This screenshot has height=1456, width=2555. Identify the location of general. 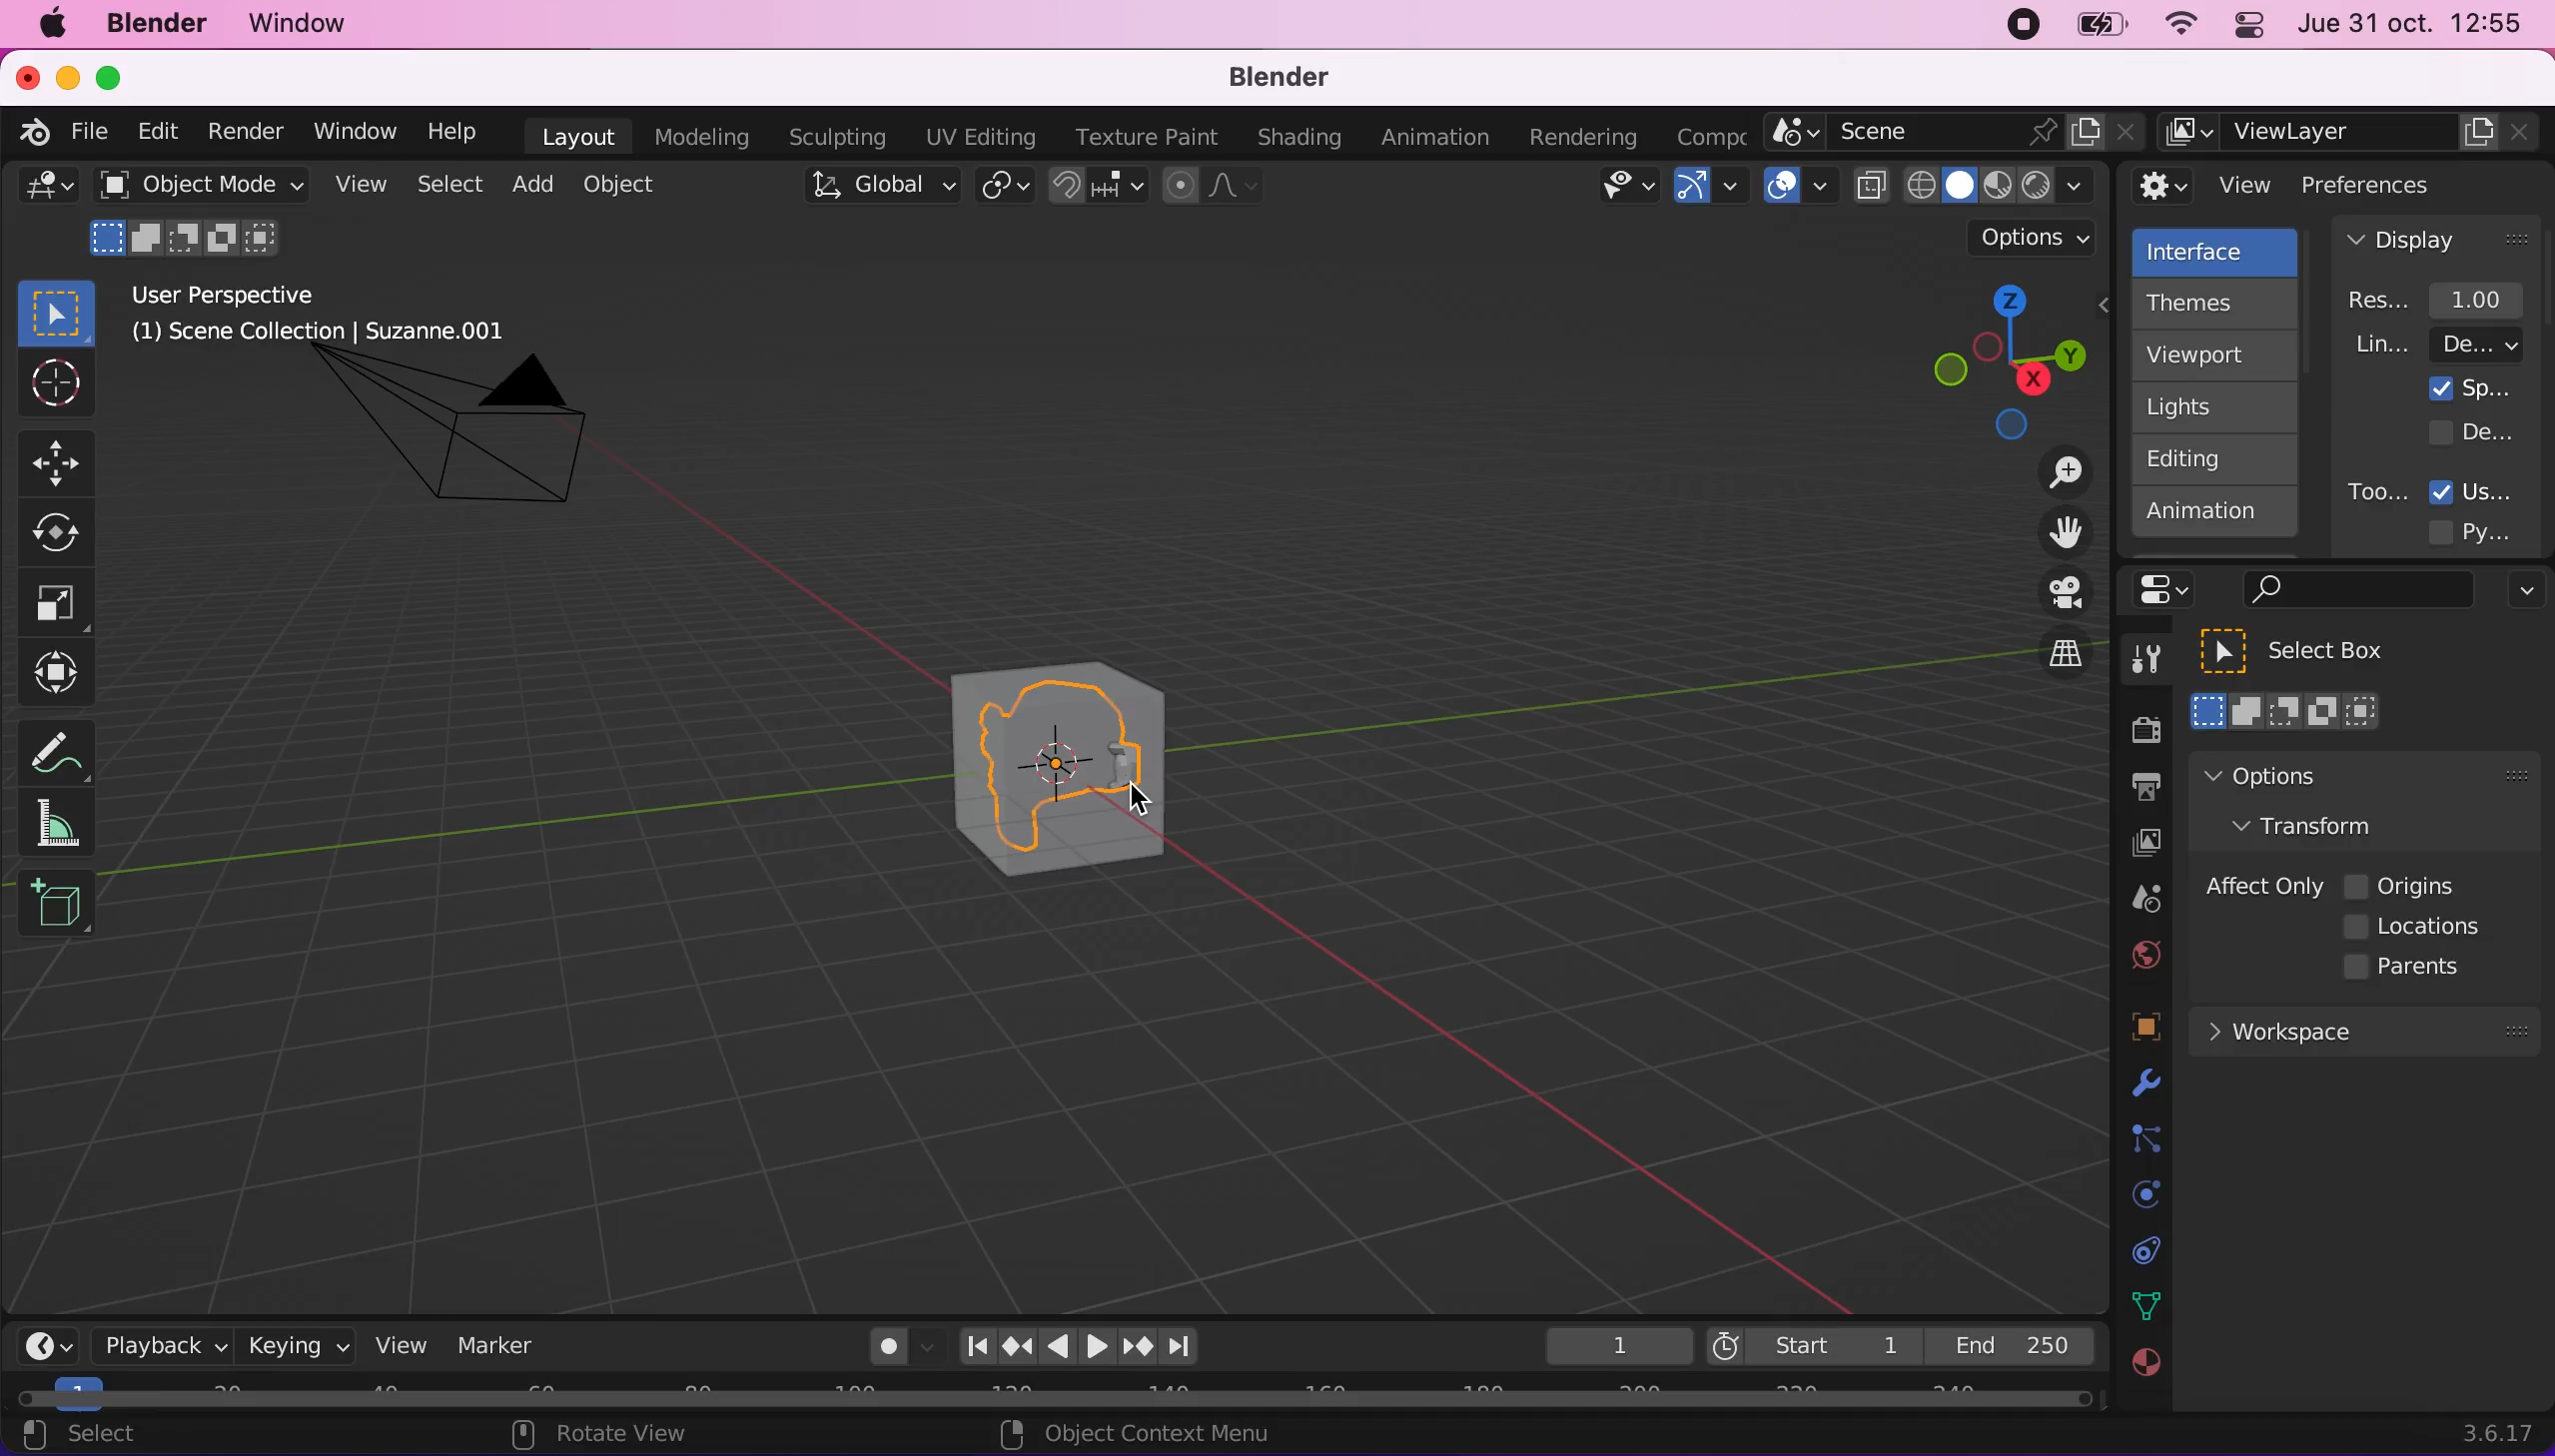
(48, 192).